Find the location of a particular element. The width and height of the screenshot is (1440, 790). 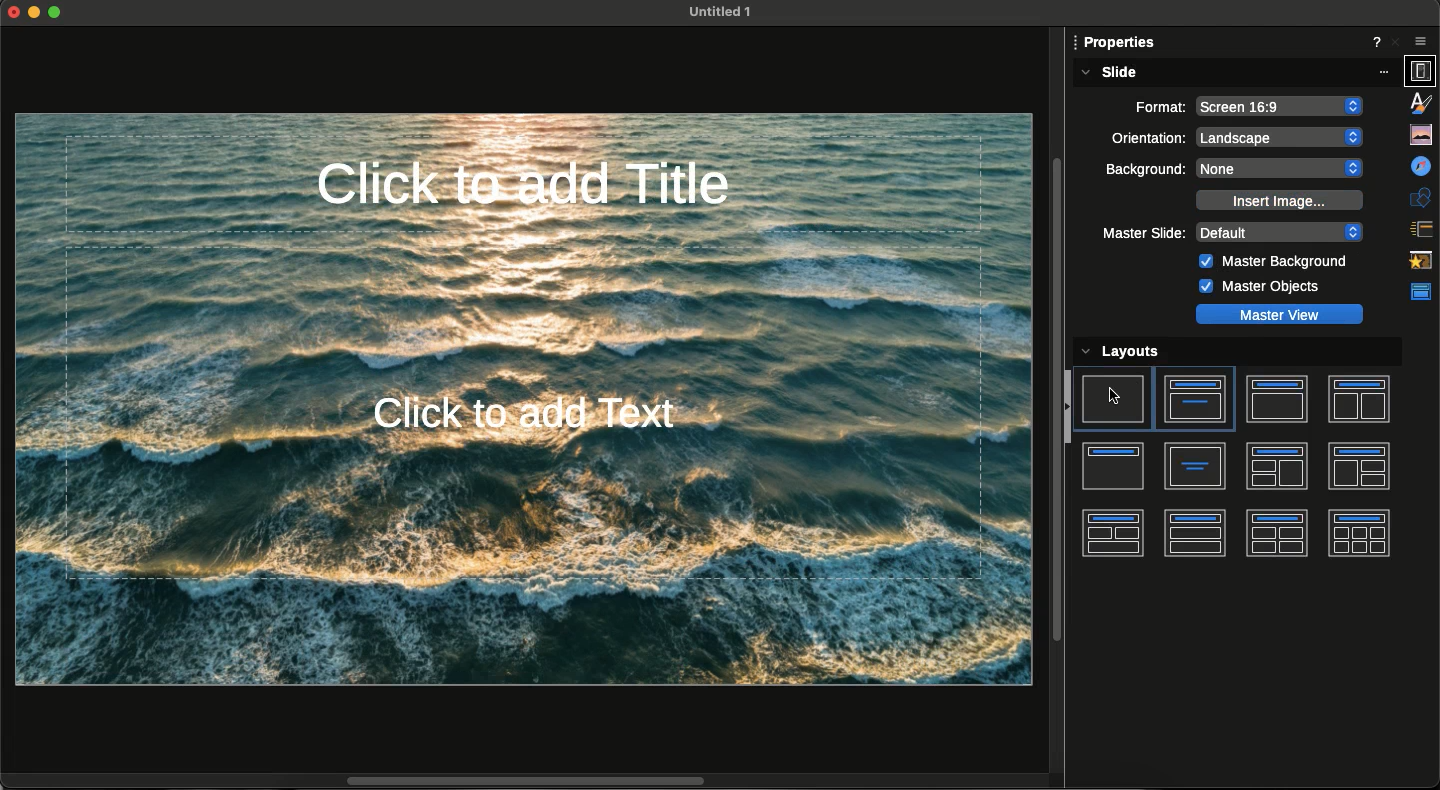

Title and text box is located at coordinates (1276, 399).